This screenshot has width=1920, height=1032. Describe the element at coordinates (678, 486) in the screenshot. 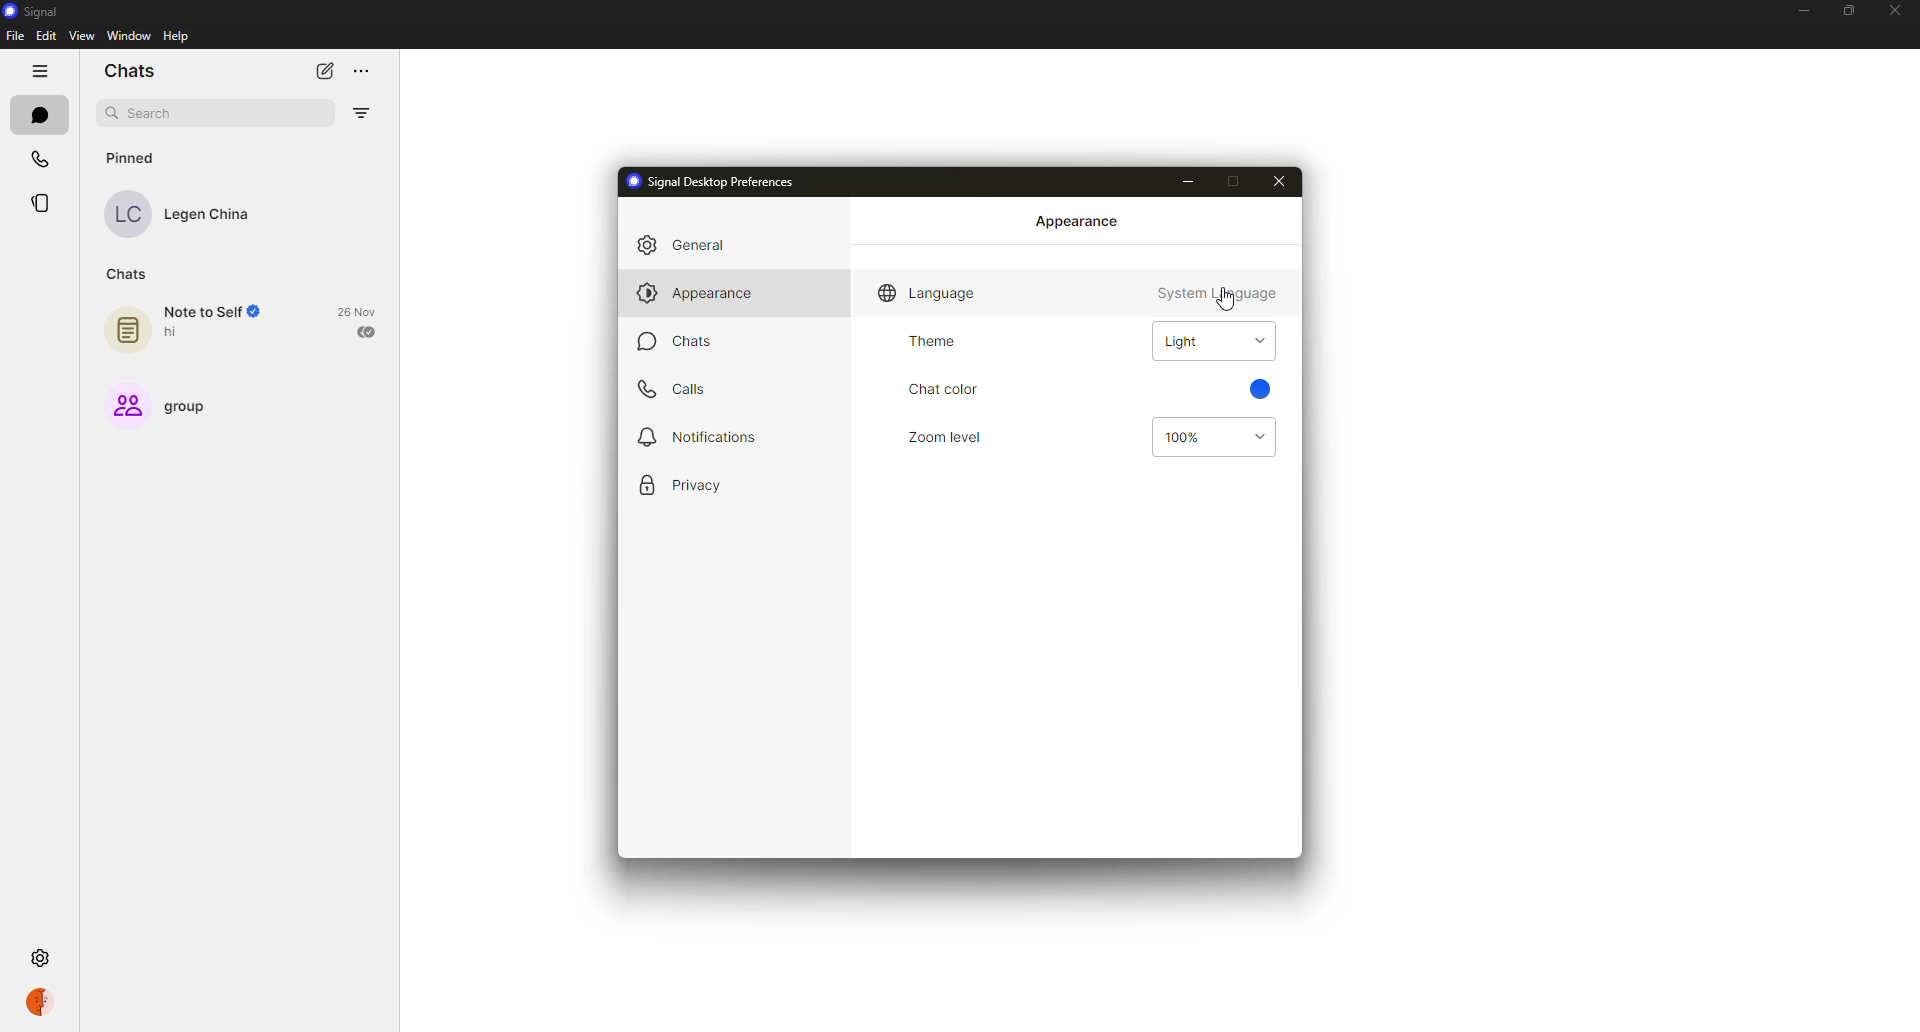

I see `privacy` at that location.